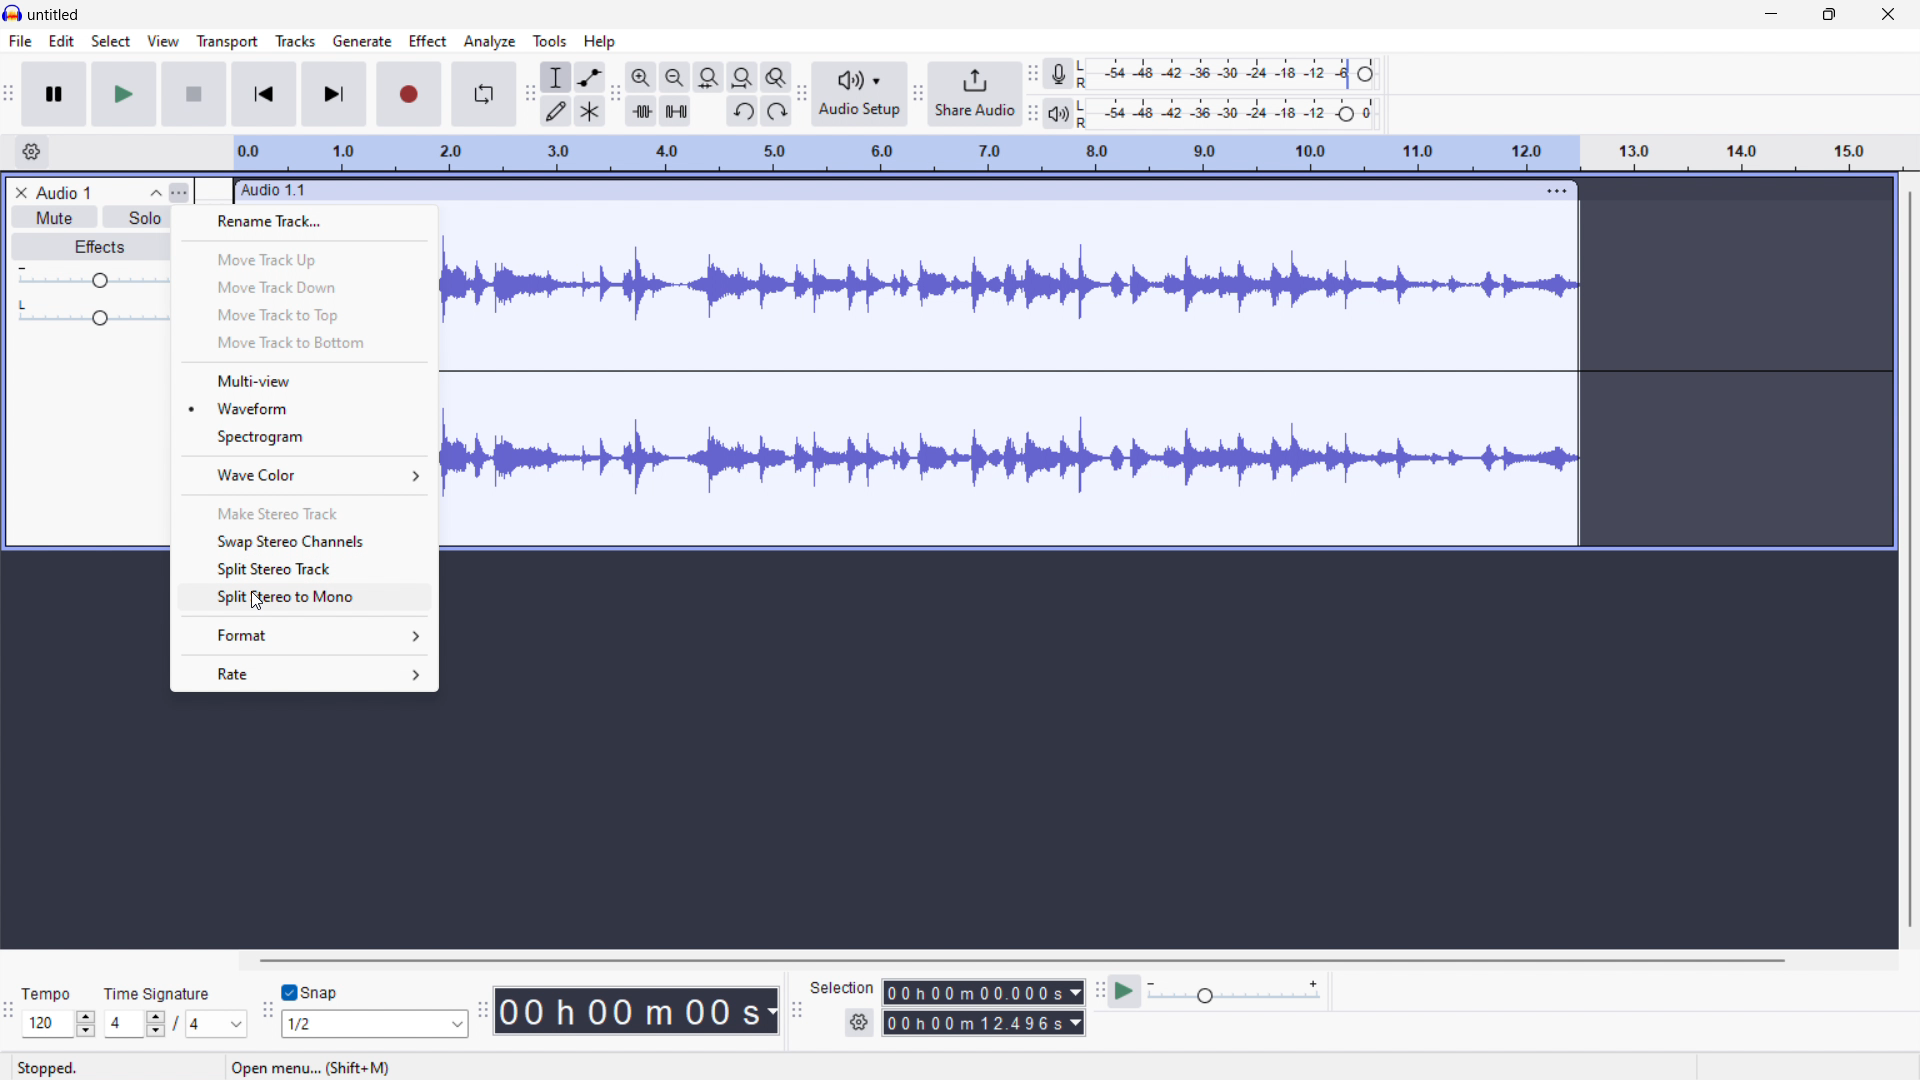 The height and width of the screenshot is (1080, 1920). What do you see at coordinates (1056, 114) in the screenshot?
I see `playback meter` at bounding box center [1056, 114].